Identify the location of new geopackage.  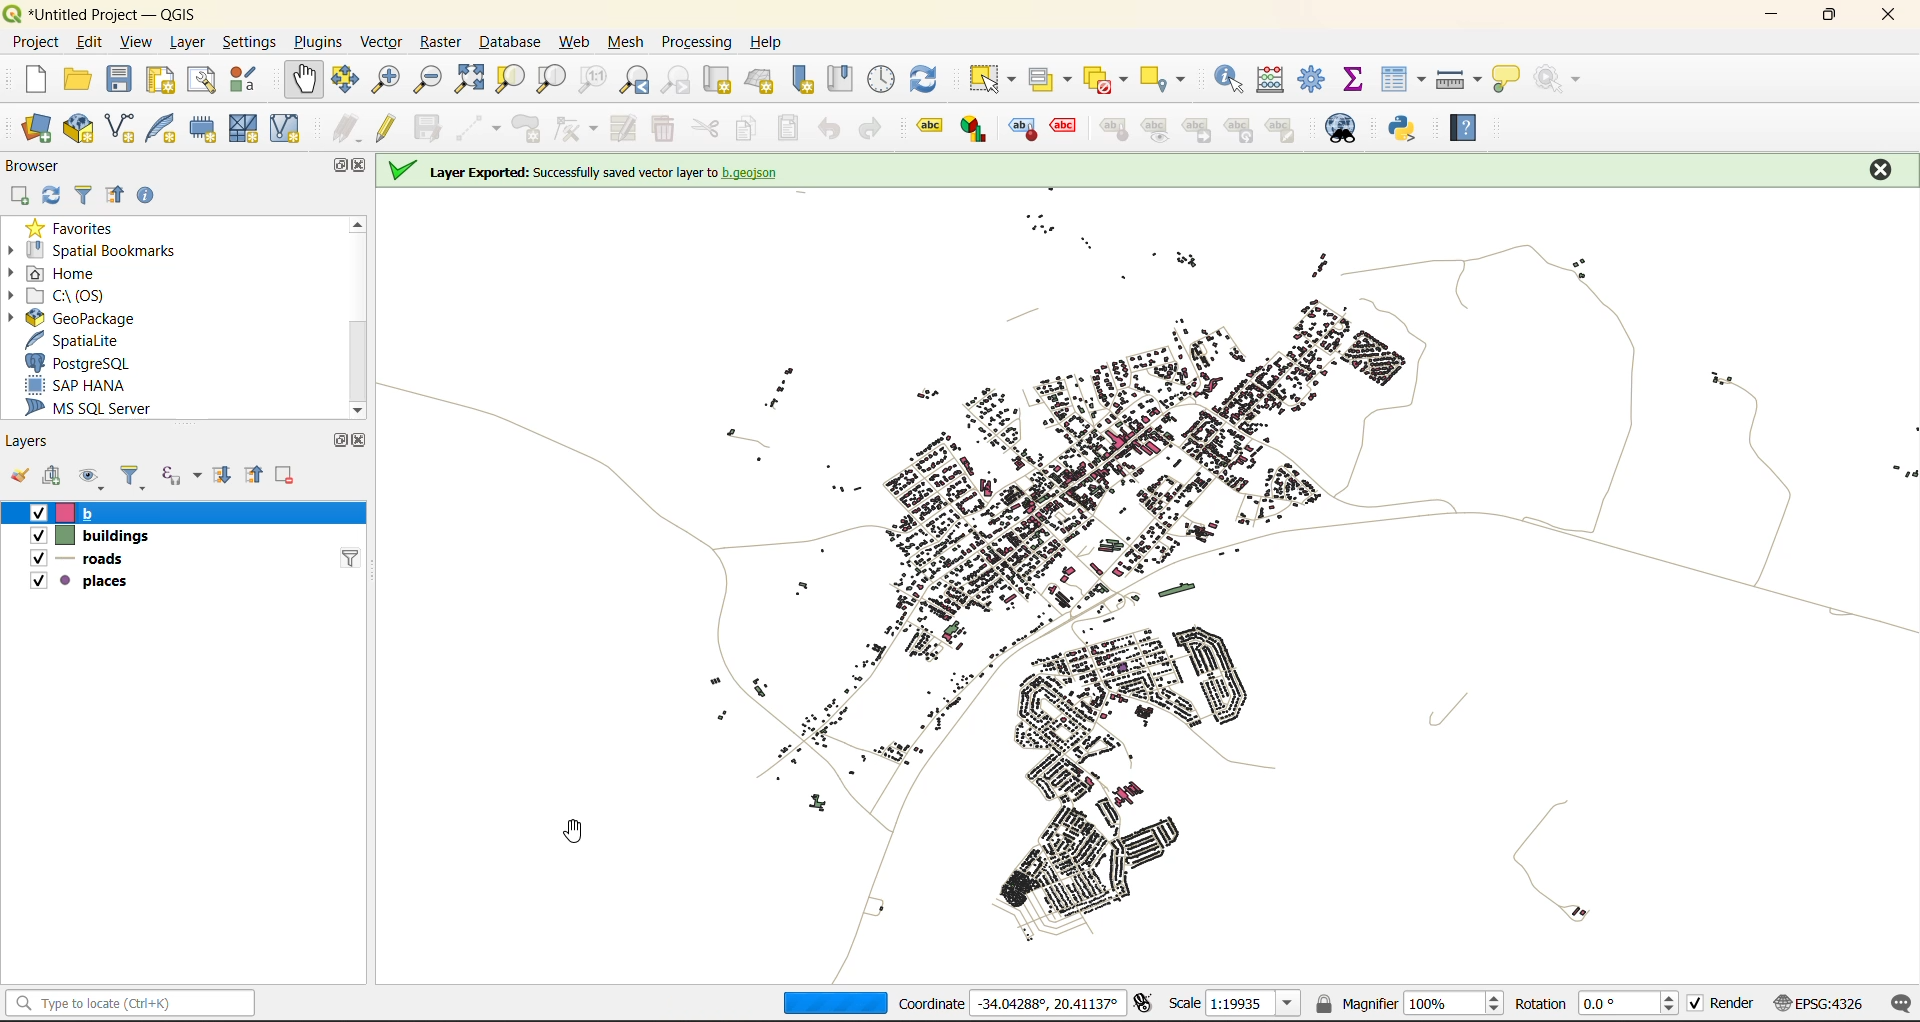
(77, 130).